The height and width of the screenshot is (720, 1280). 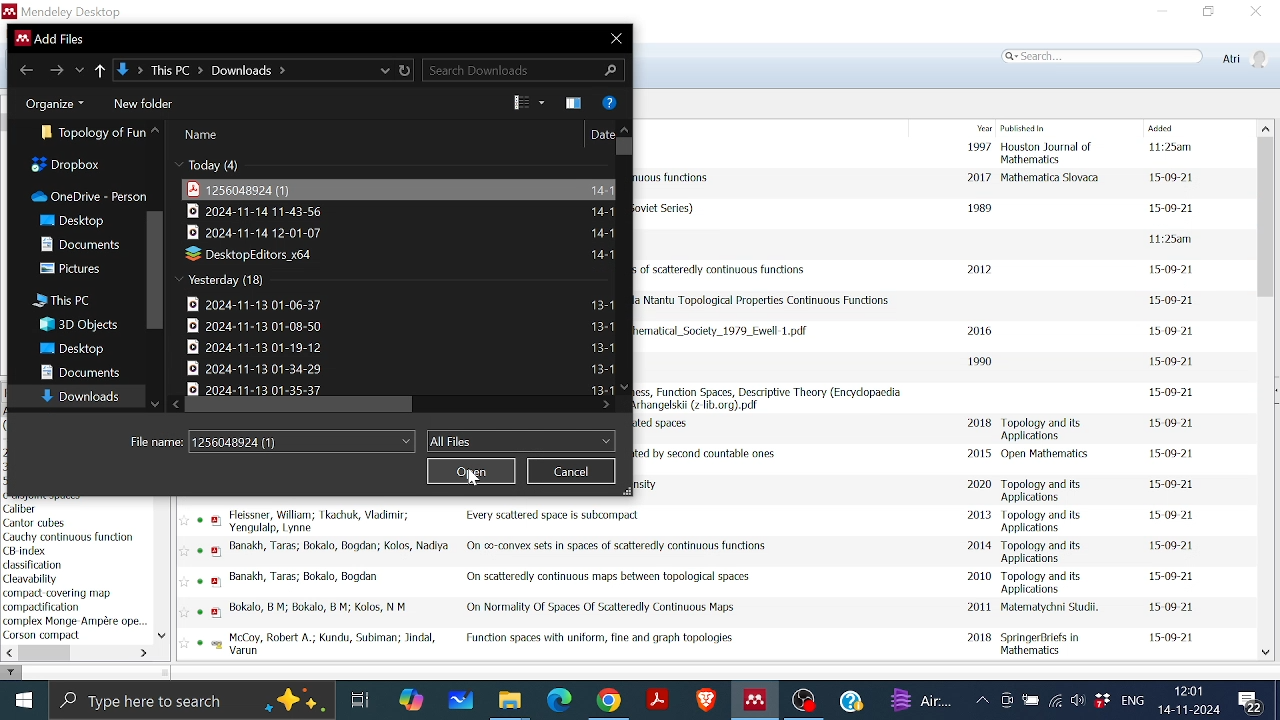 What do you see at coordinates (330, 644) in the screenshot?
I see `Author` at bounding box center [330, 644].